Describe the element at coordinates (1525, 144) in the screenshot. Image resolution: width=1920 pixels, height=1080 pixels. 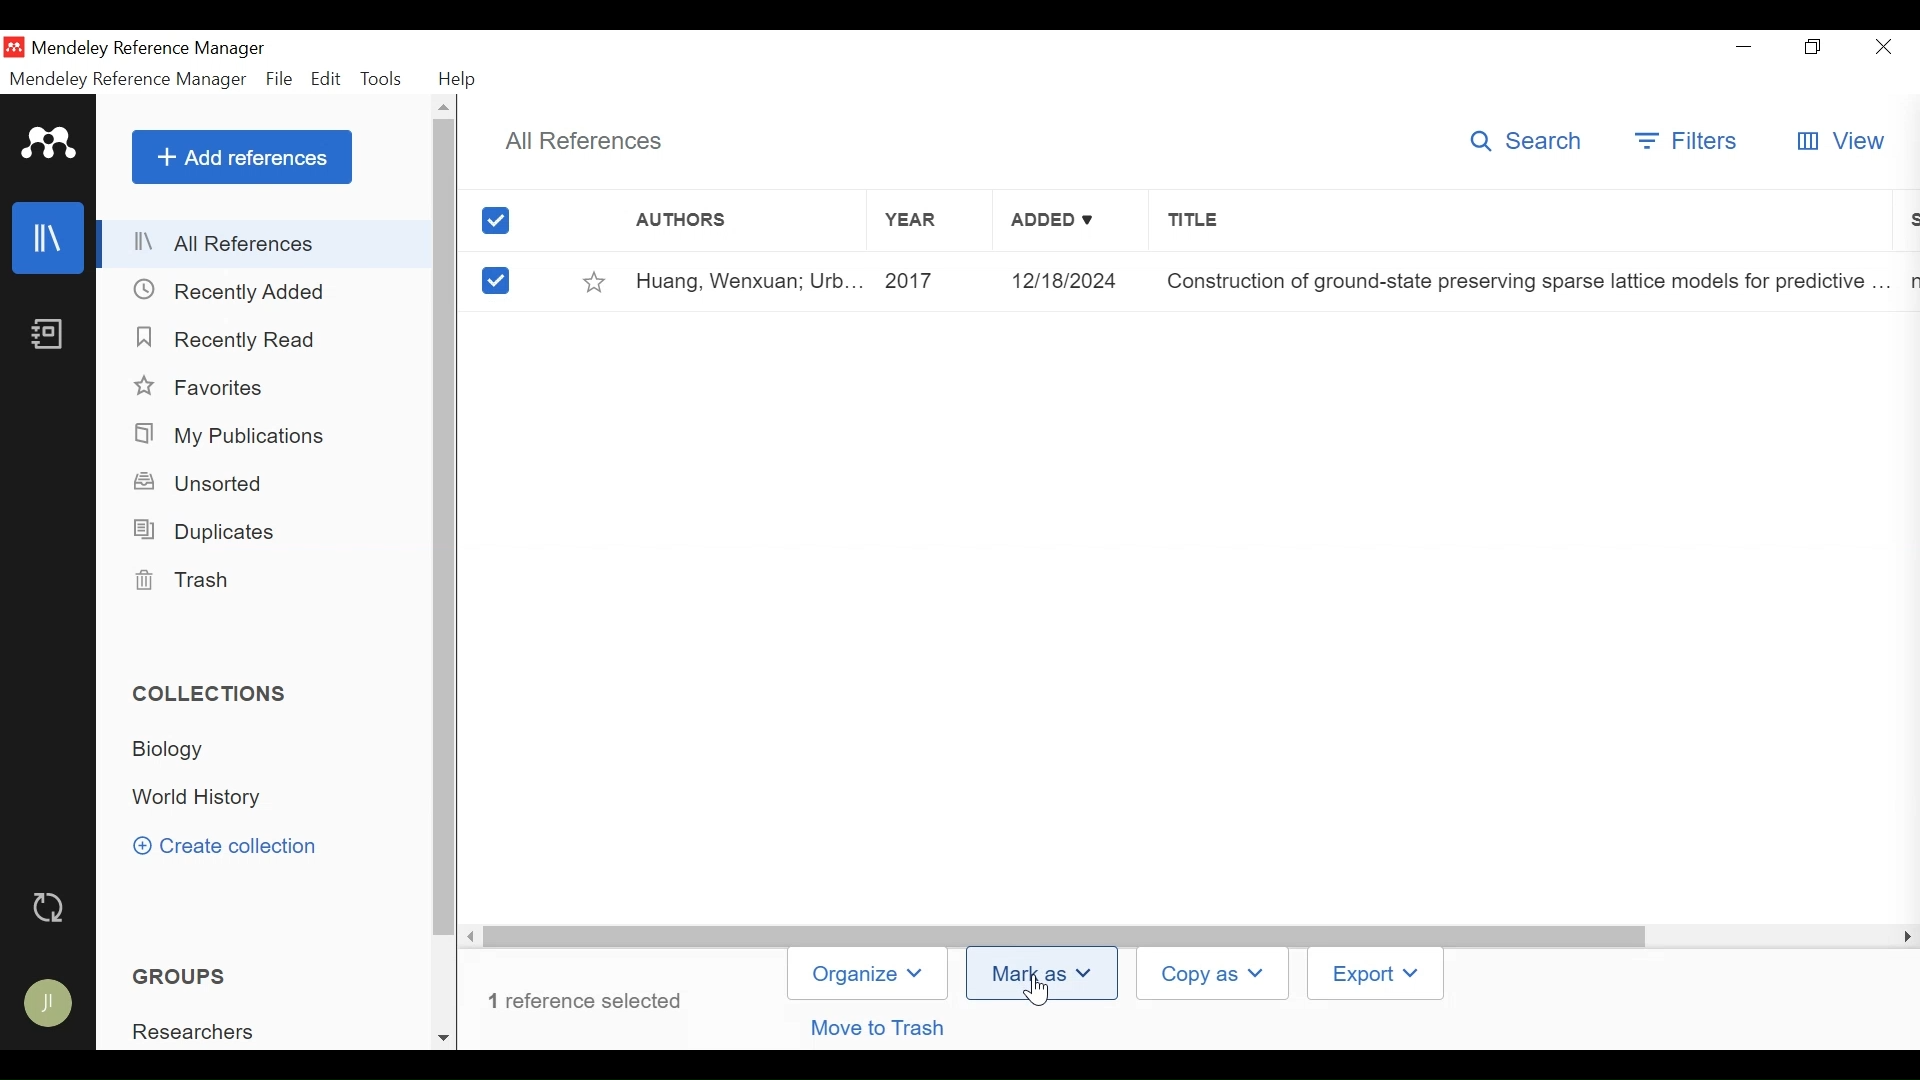
I see `Search` at that location.